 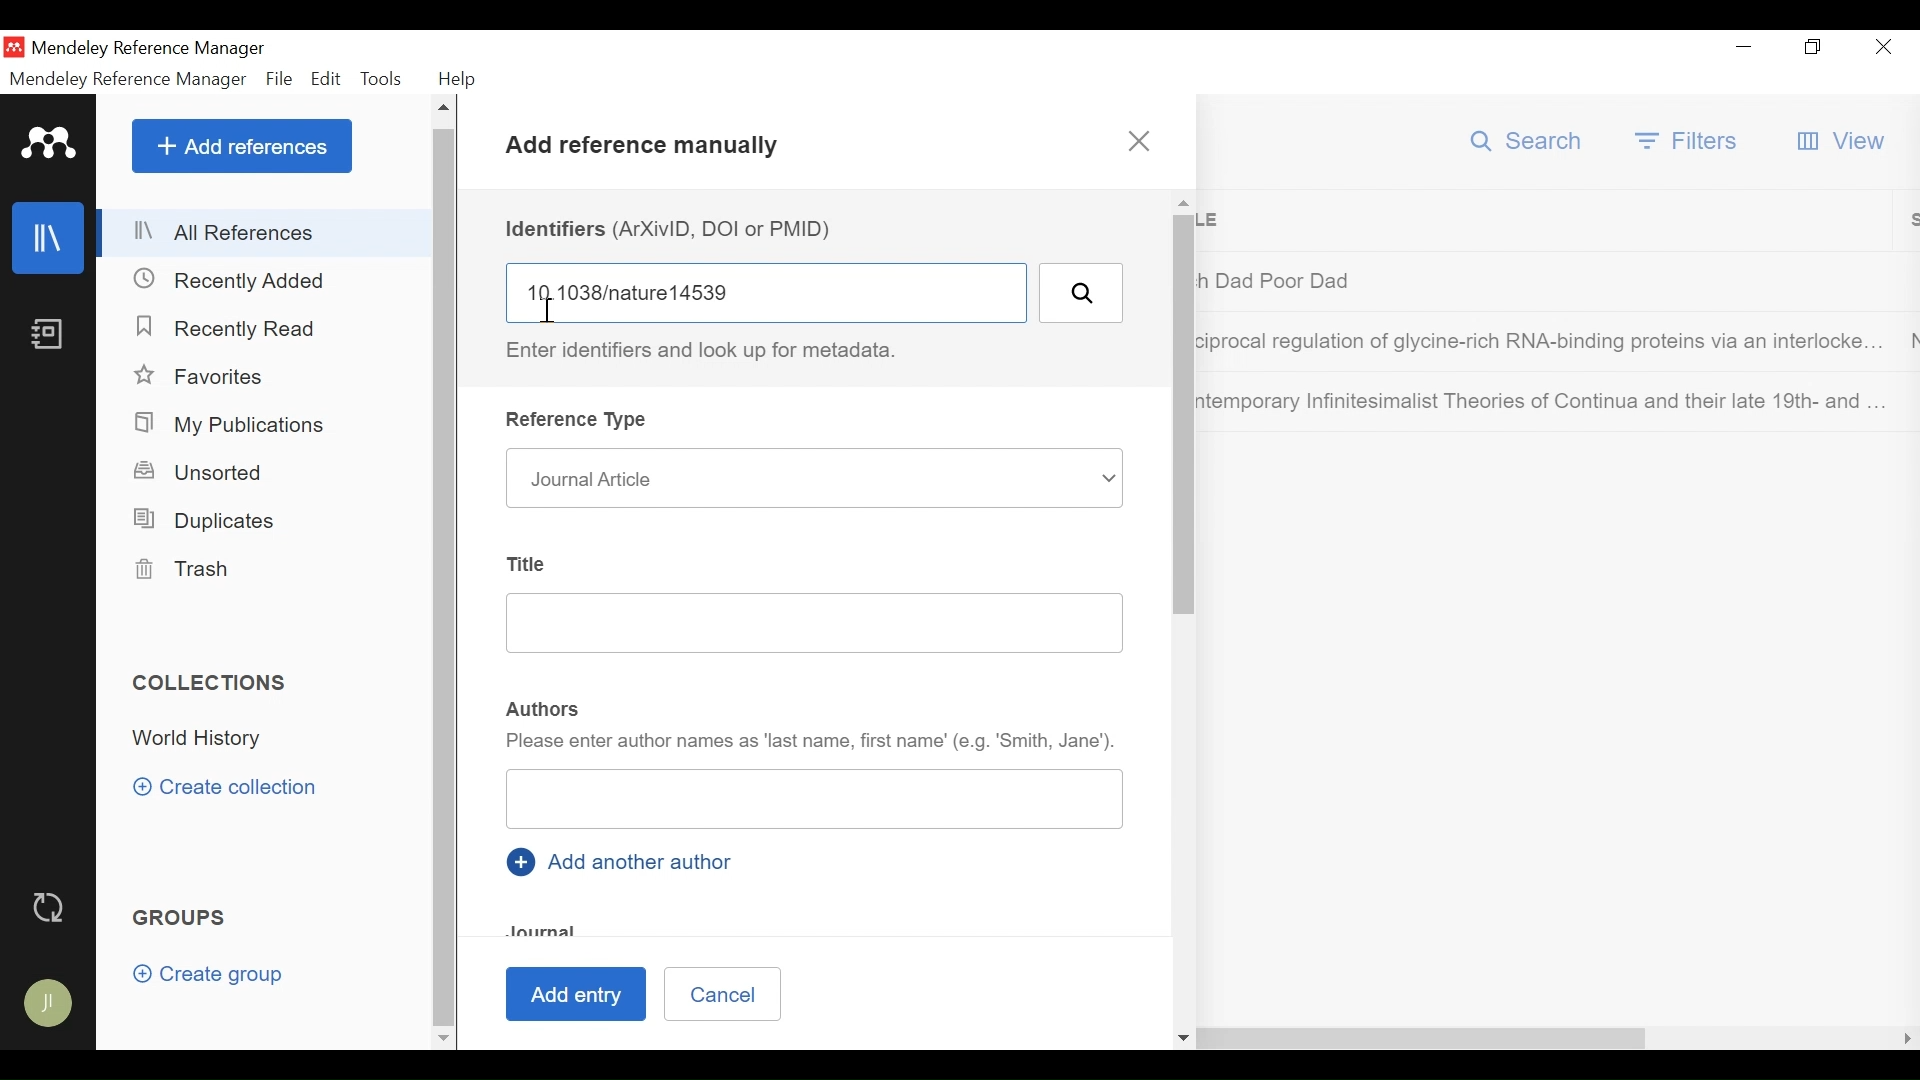 What do you see at coordinates (129, 79) in the screenshot?
I see `Mendeley Reference Manager` at bounding box center [129, 79].